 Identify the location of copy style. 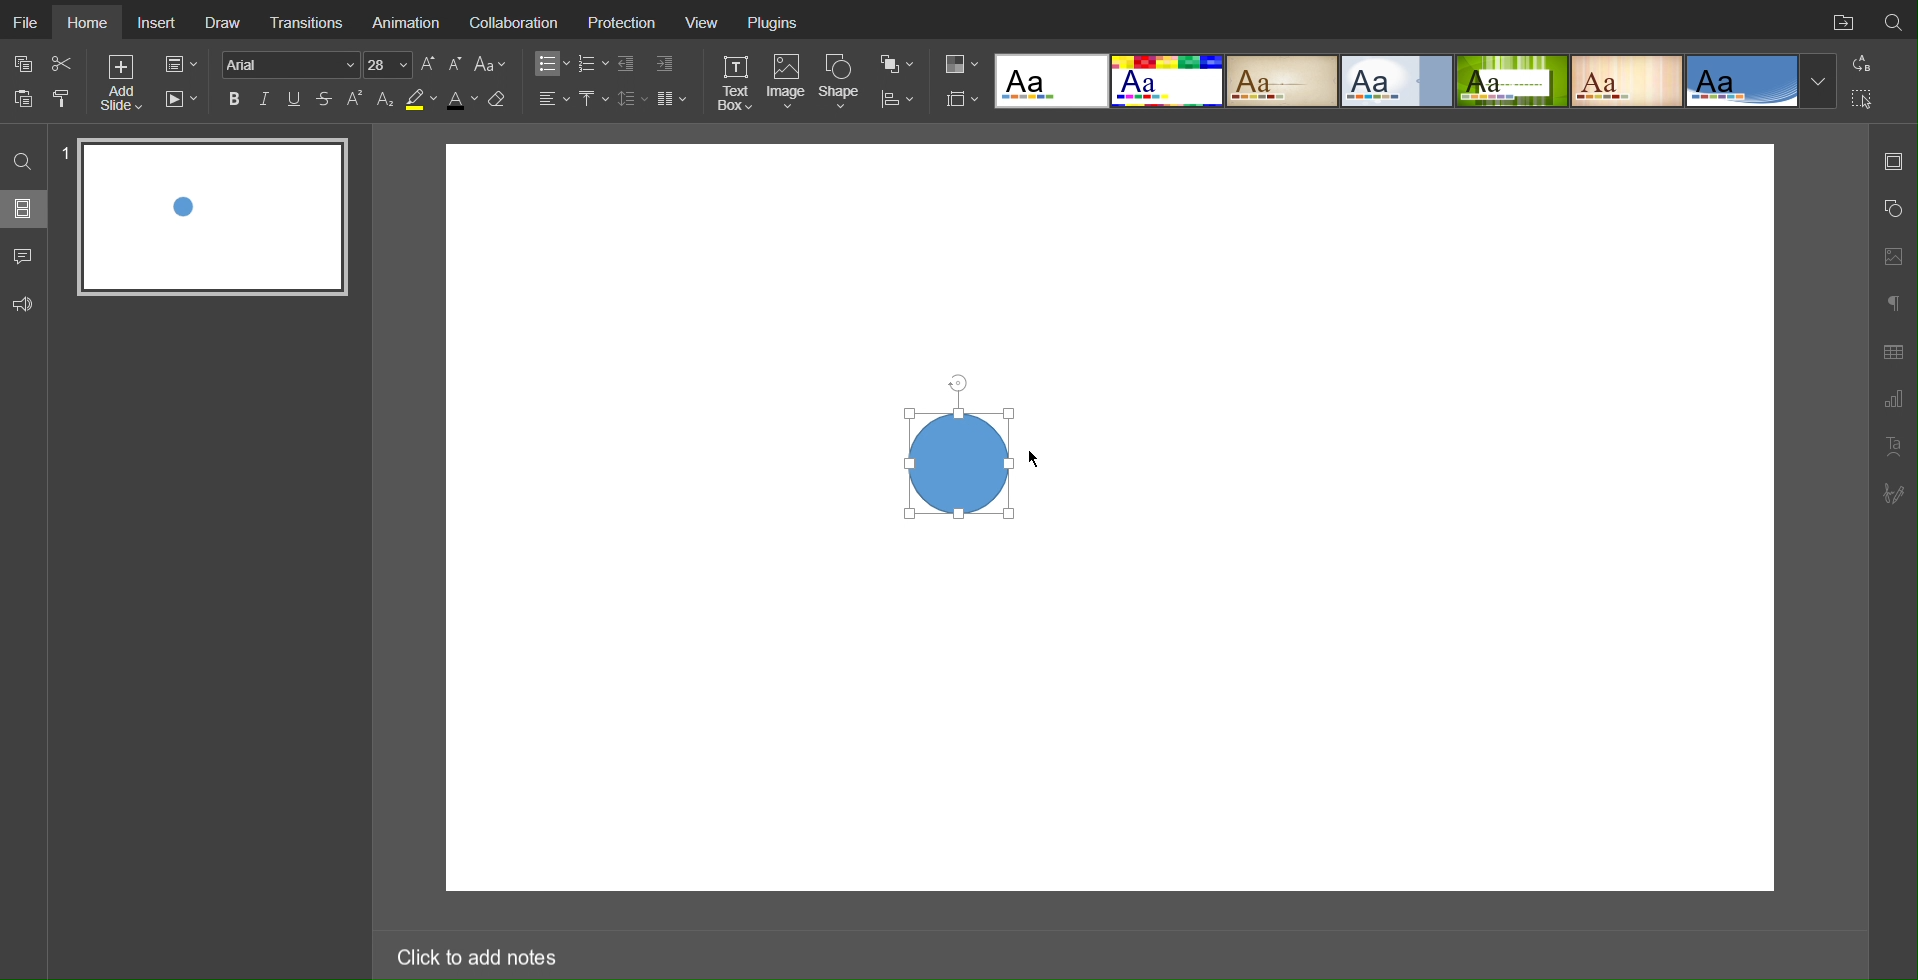
(69, 97).